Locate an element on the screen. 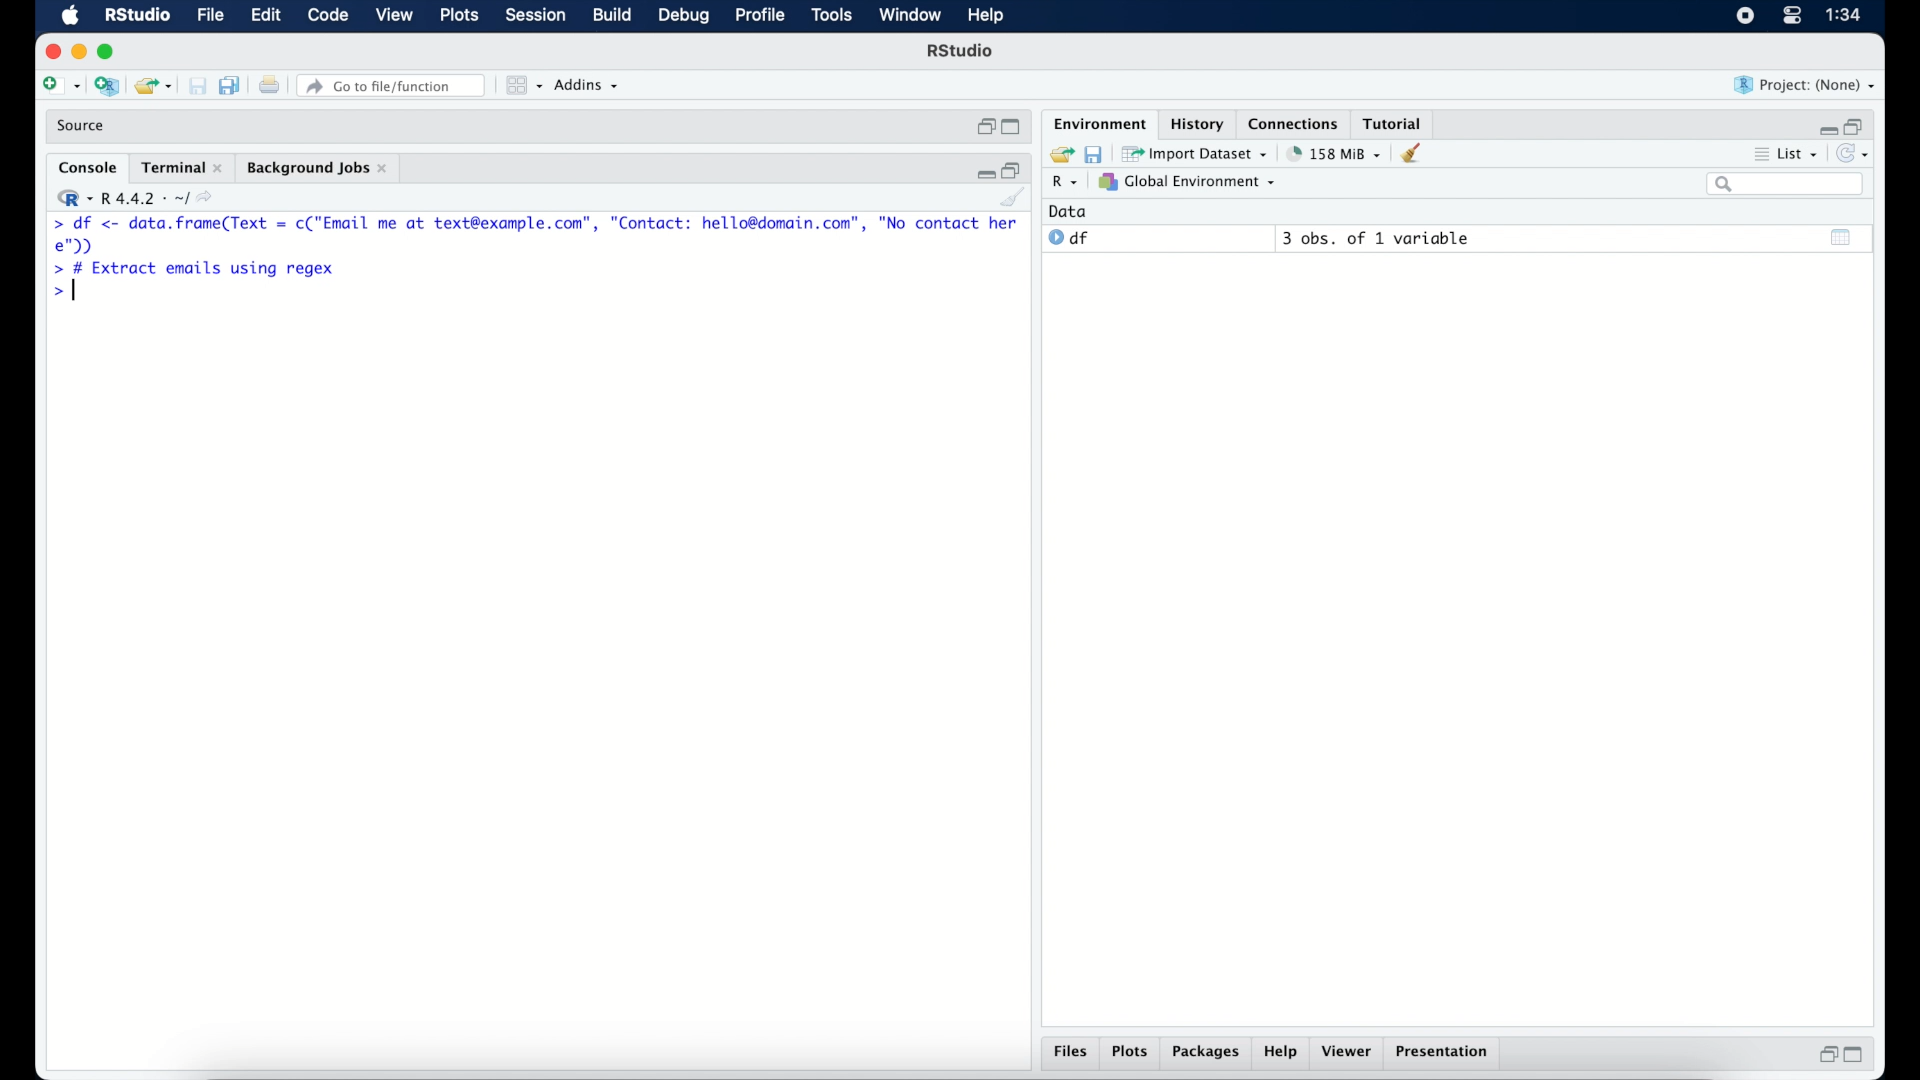  environment is located at coordinates (1098, 123).